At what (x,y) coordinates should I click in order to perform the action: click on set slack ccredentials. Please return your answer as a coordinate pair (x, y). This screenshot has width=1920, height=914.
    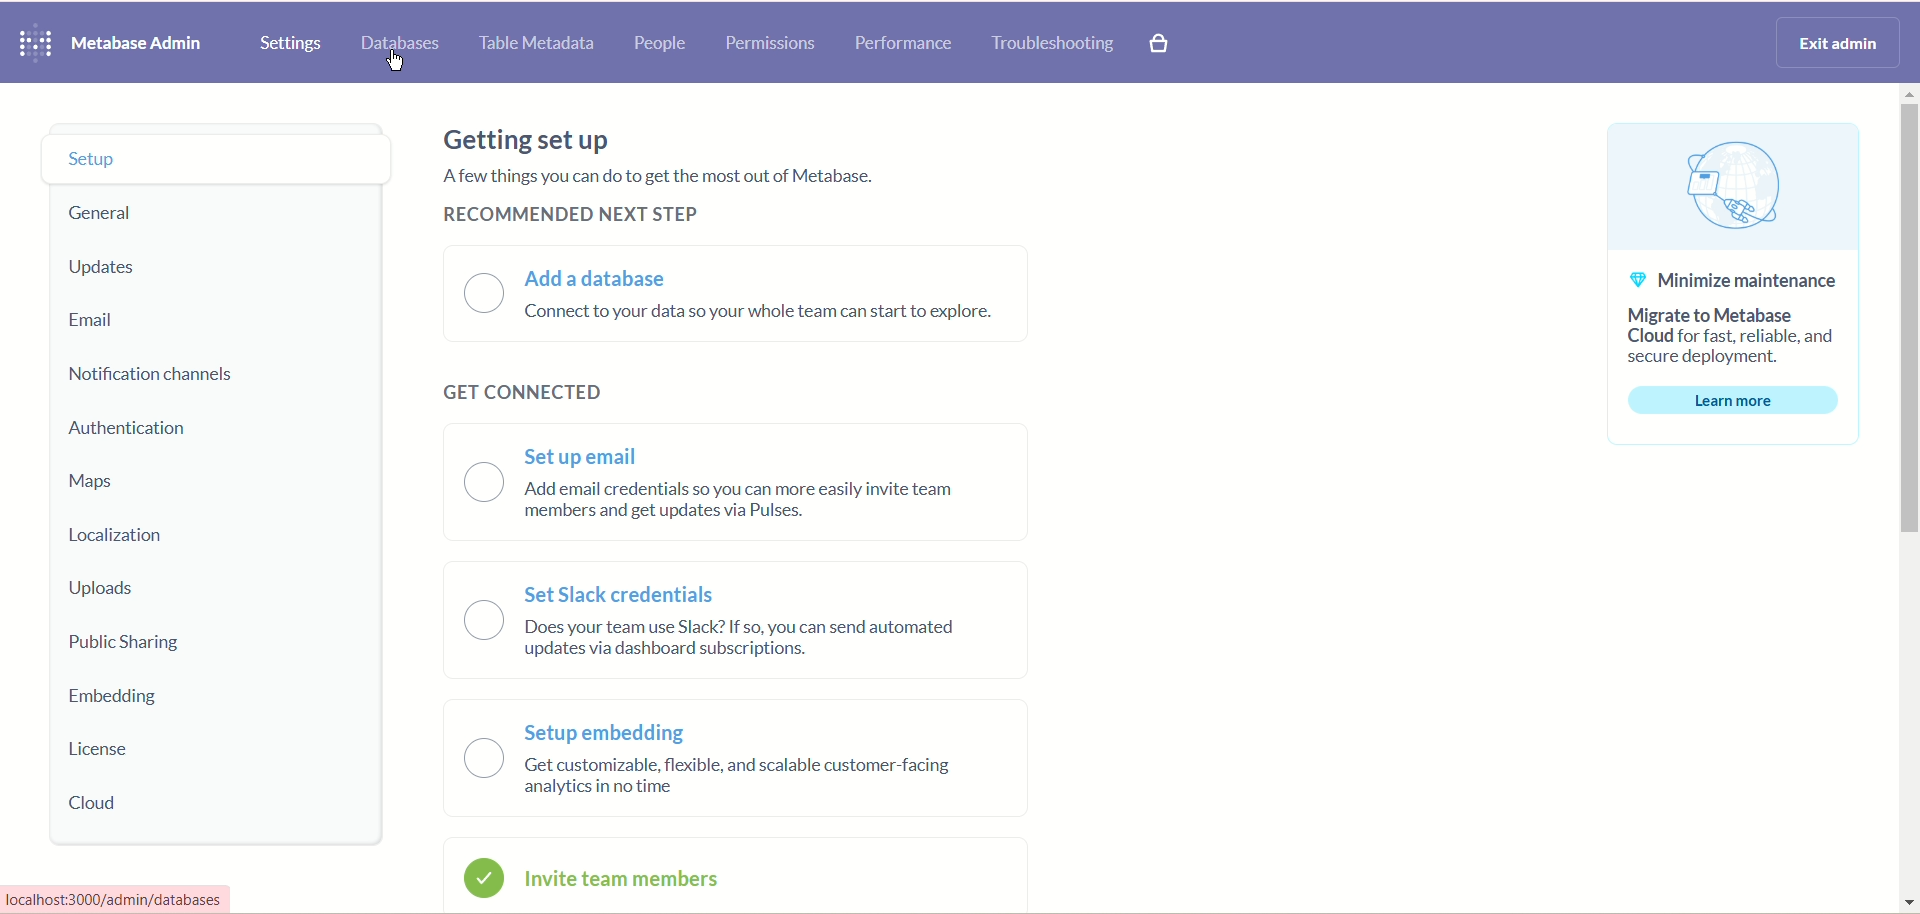
    Looking at the image, I should click on (747, 627).